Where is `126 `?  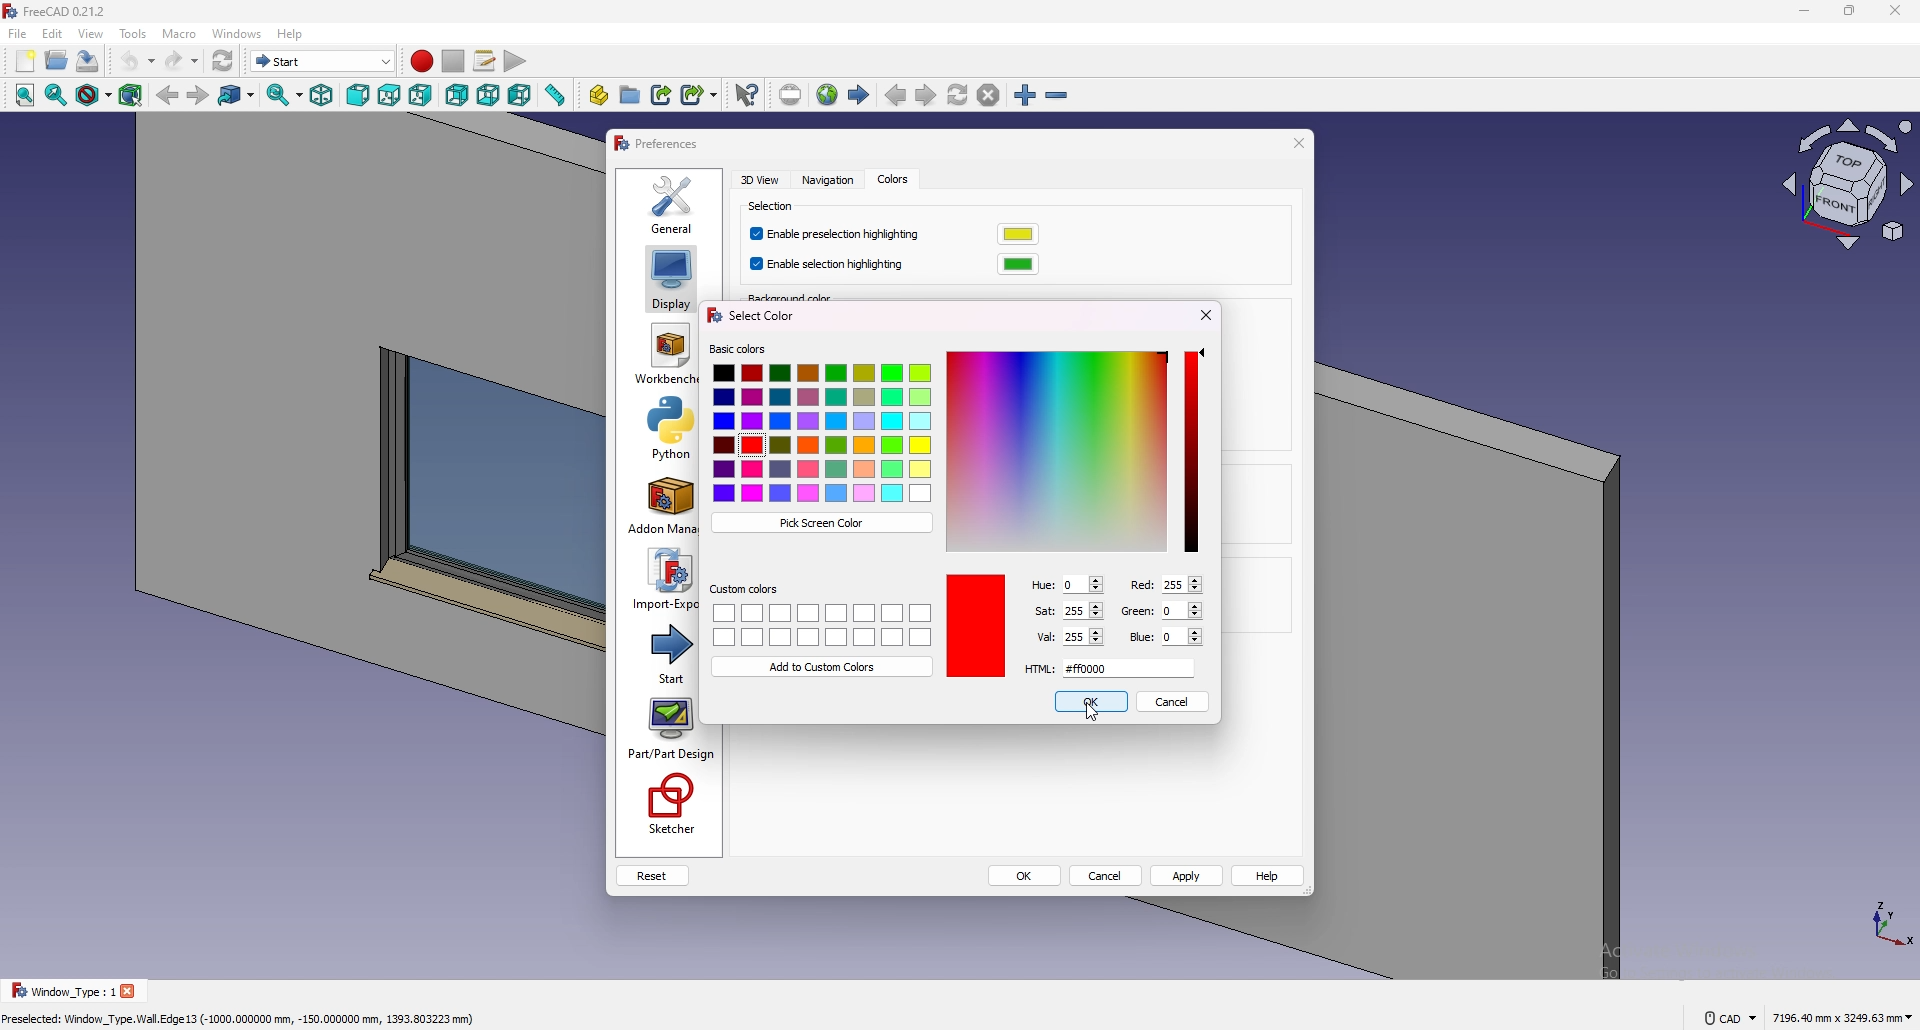
126  is located at coordinates (1082, 609).